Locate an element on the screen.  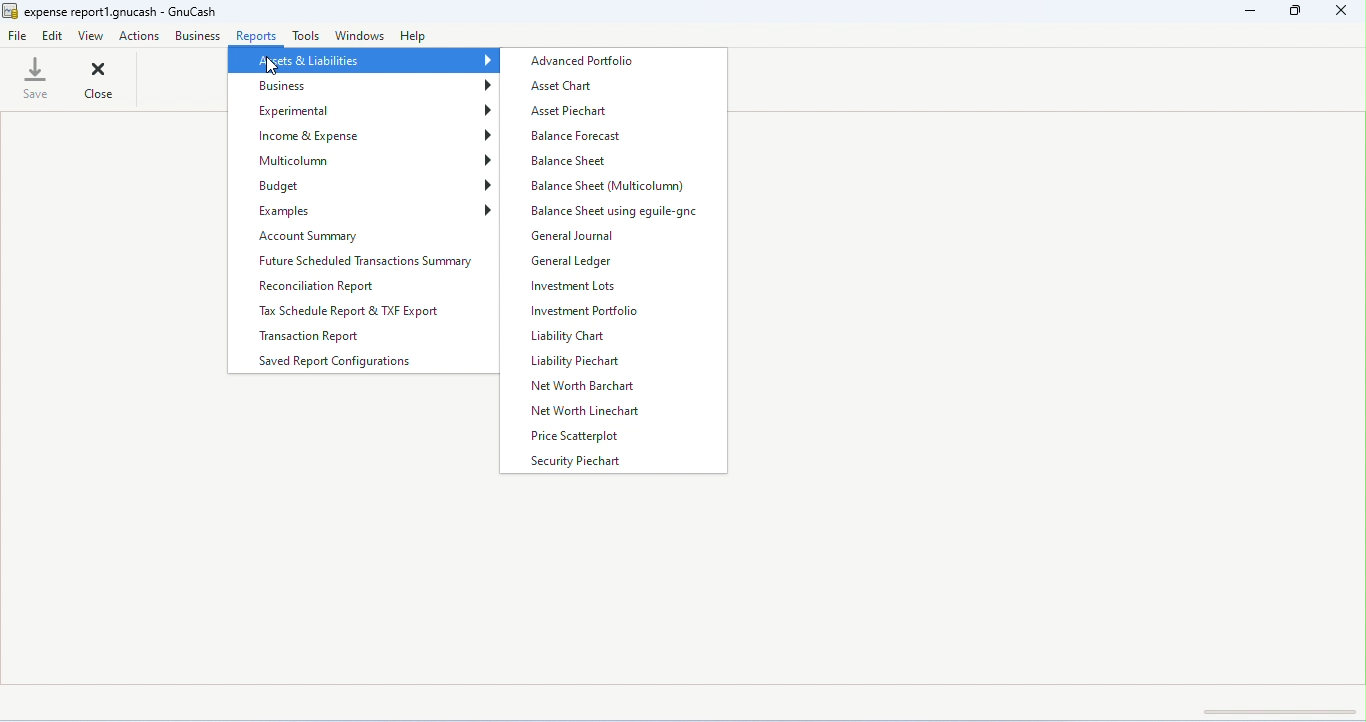
assets and liabilities is located at coordinates (362, 62).